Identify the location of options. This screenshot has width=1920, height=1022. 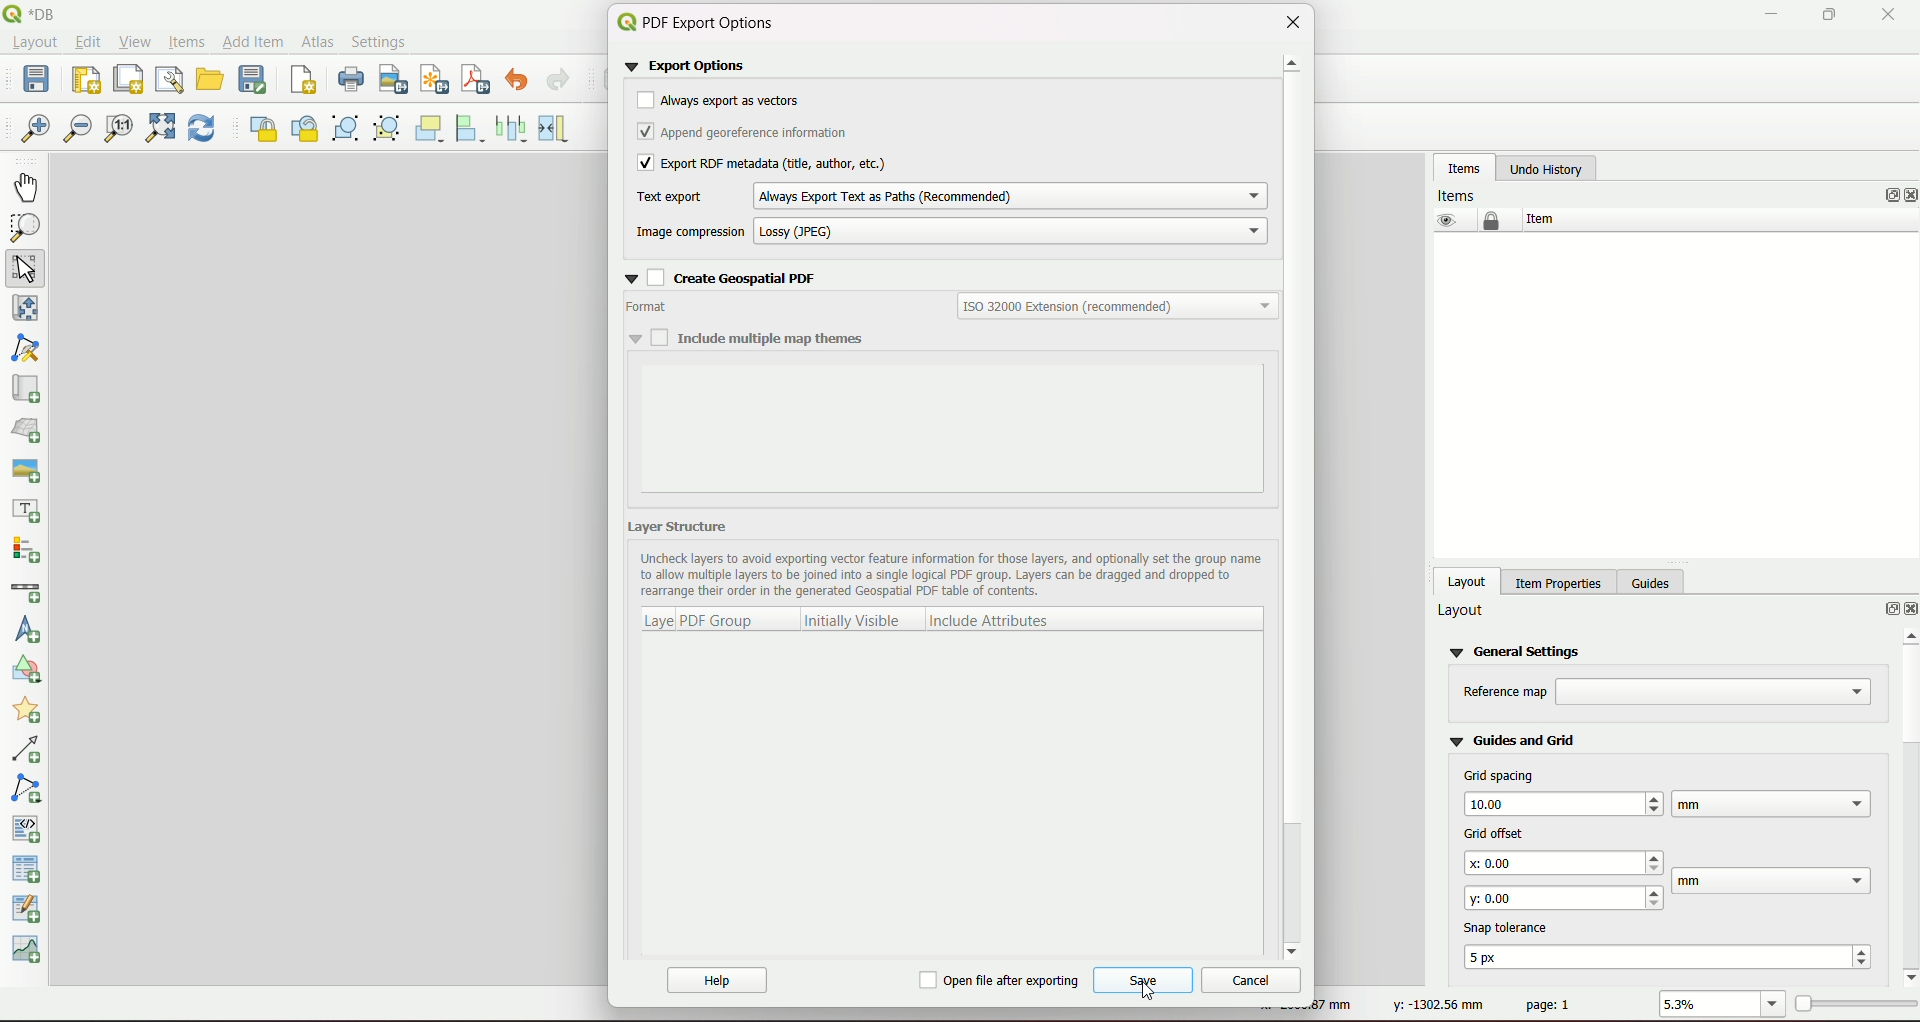
(1882, 195).